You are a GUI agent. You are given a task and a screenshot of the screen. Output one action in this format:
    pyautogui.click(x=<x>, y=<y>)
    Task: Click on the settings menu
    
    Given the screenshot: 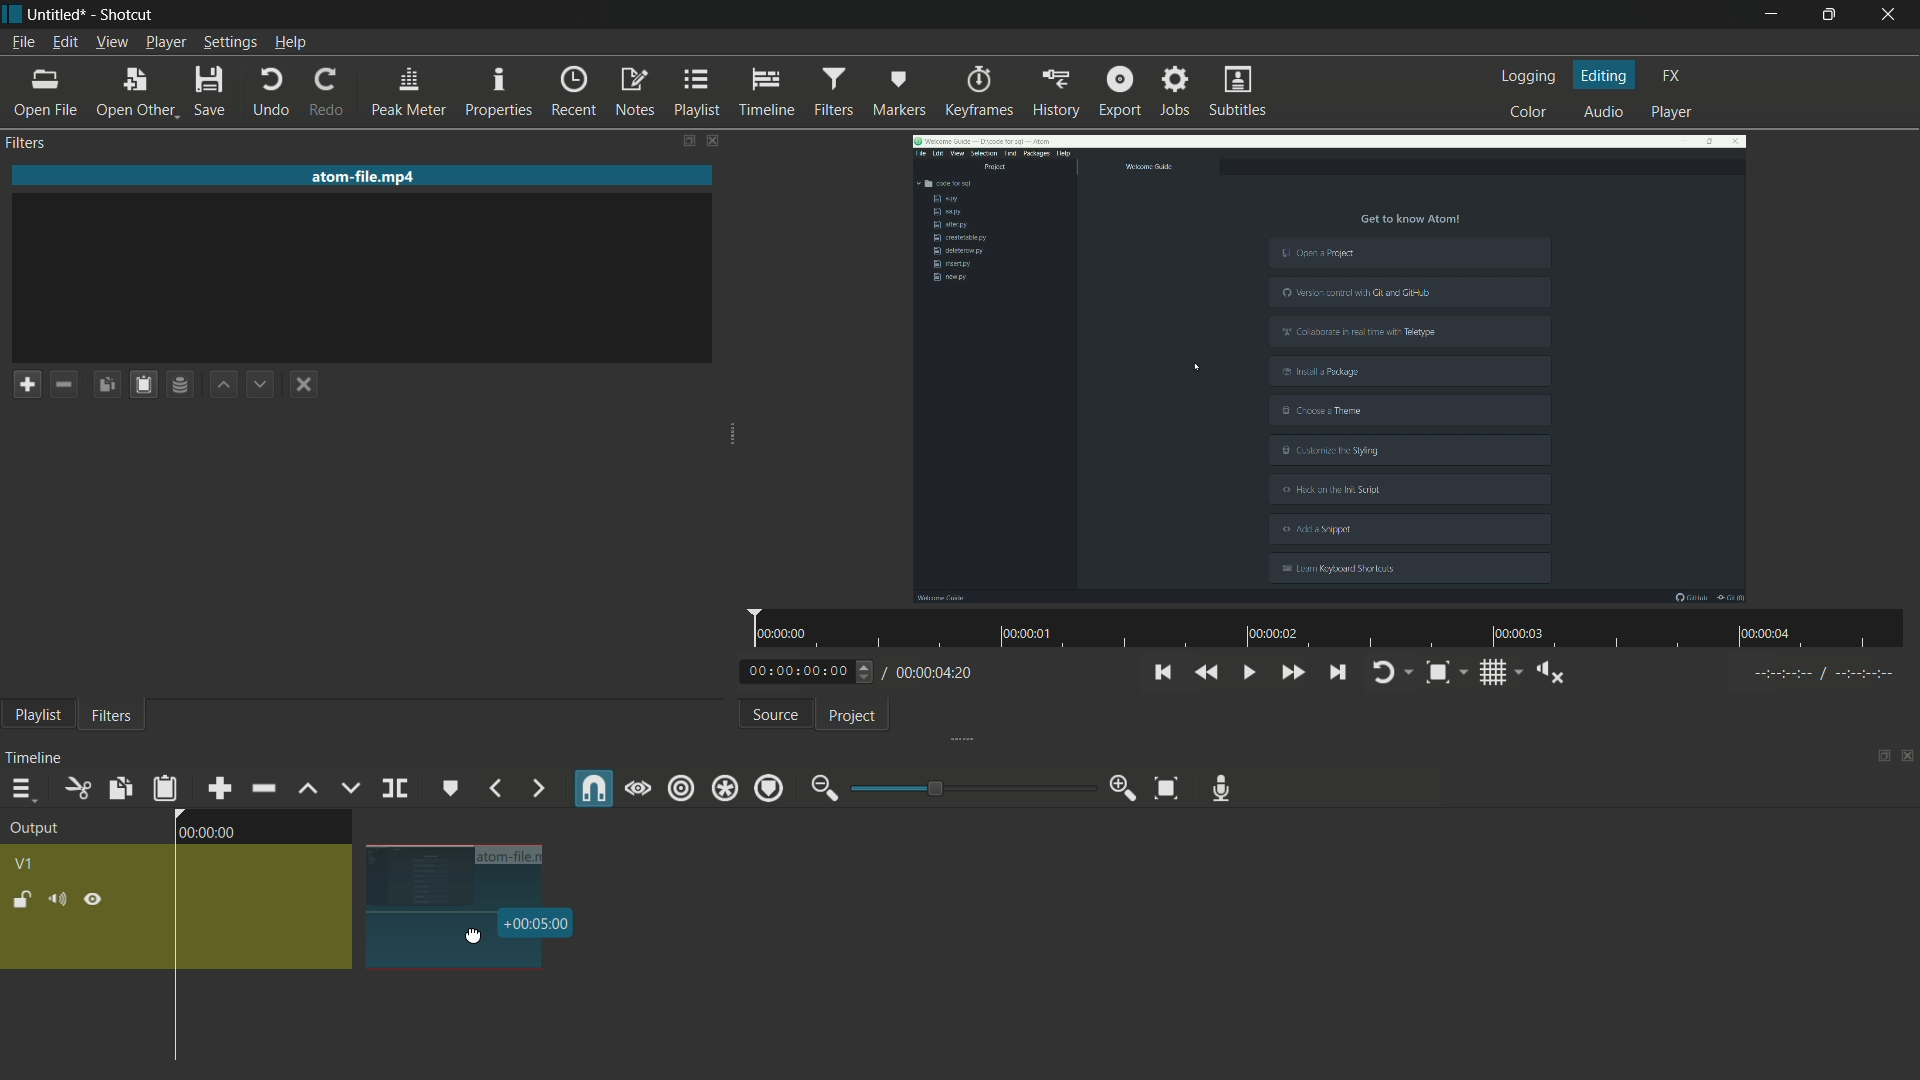 What is the action you would take?
    pyautogui.click(x=230, y=42)
    